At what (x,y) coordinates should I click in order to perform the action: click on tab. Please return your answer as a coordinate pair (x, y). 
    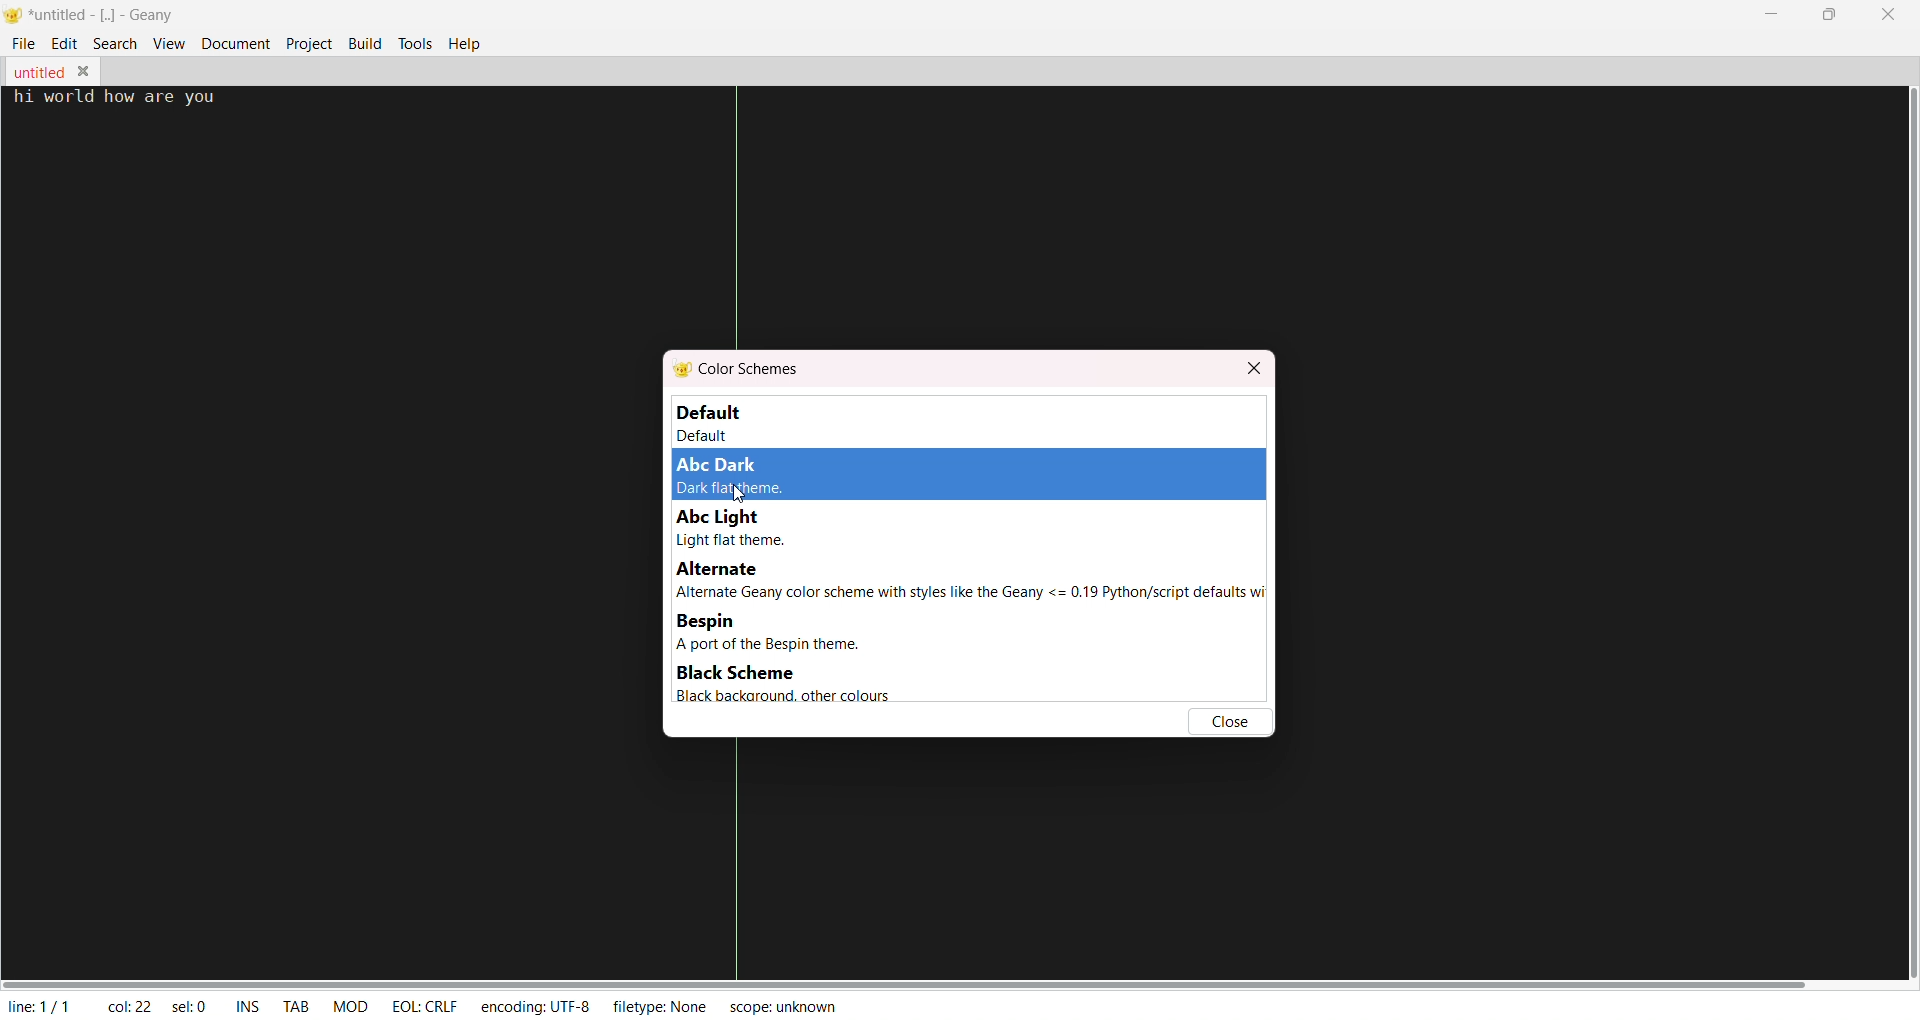
    Looking at the image, I should click on (293, 1006).